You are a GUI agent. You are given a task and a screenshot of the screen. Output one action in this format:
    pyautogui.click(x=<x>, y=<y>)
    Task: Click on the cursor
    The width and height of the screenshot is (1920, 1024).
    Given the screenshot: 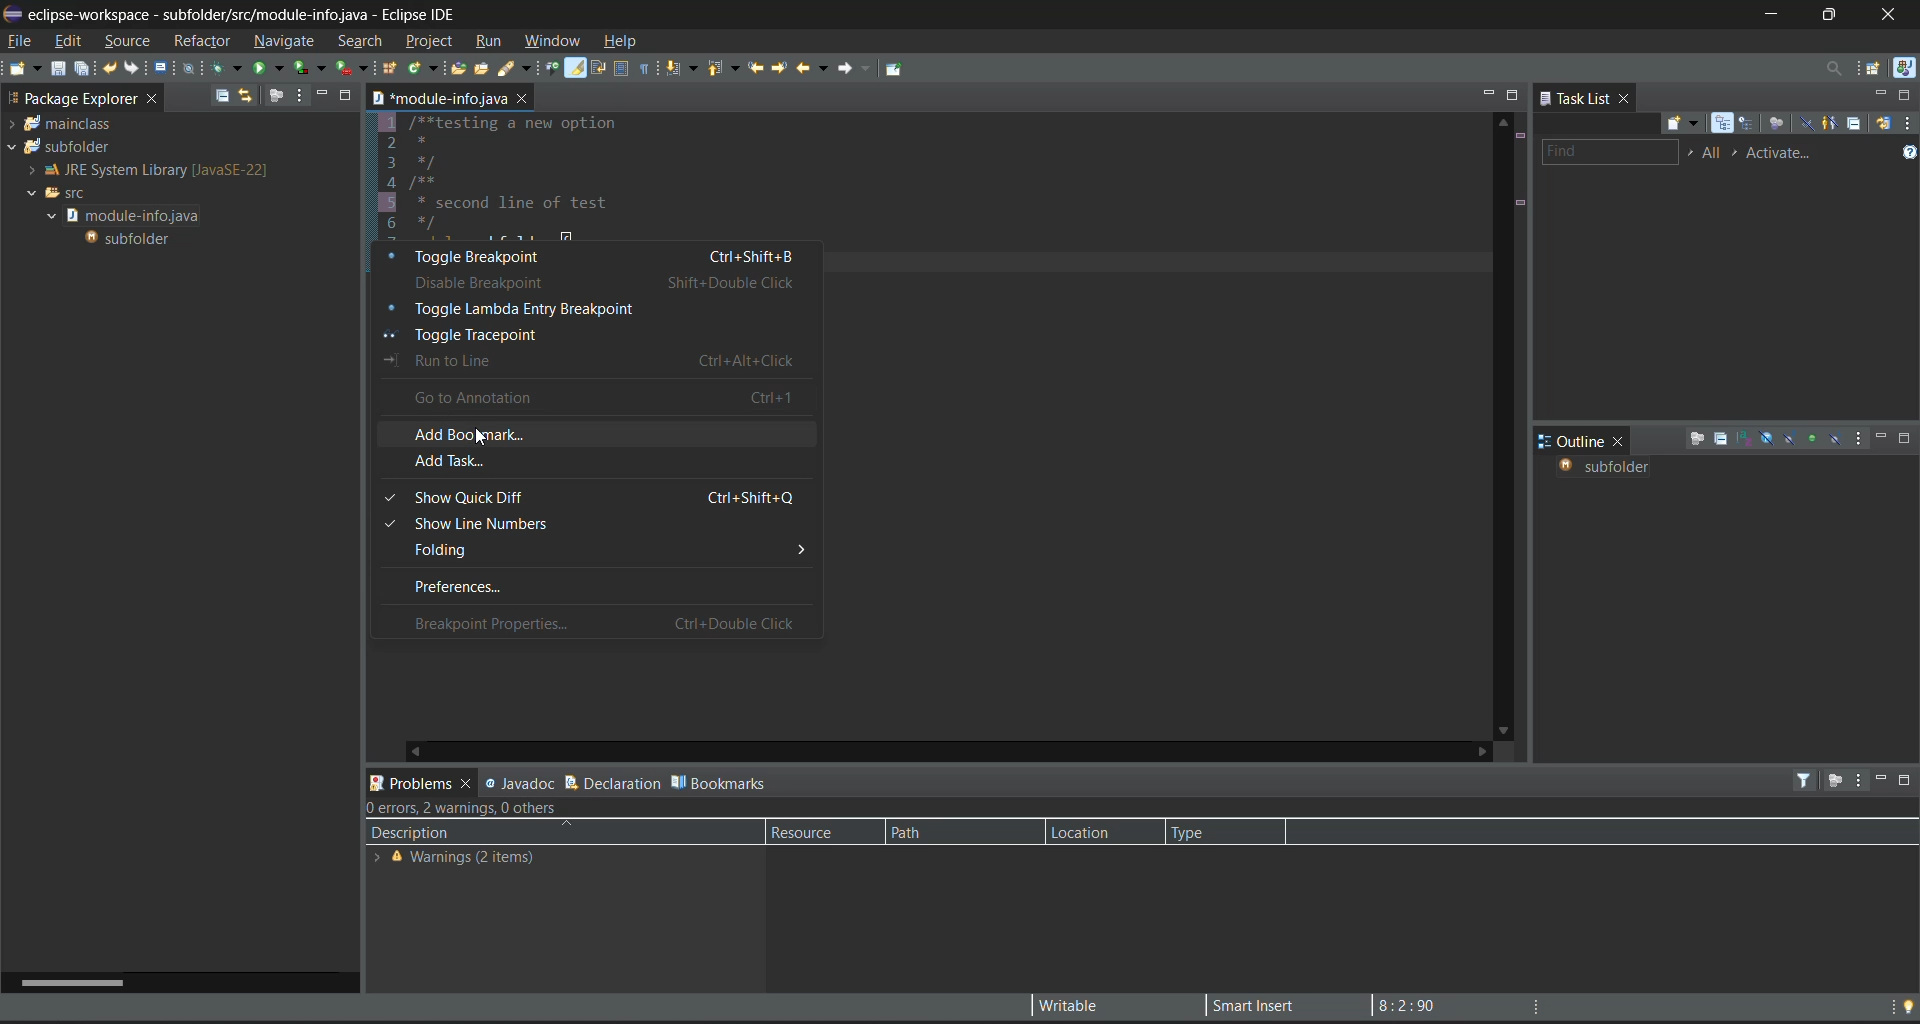 What is the action you would take?
    pyautogui.click(x=481, y=439)
    